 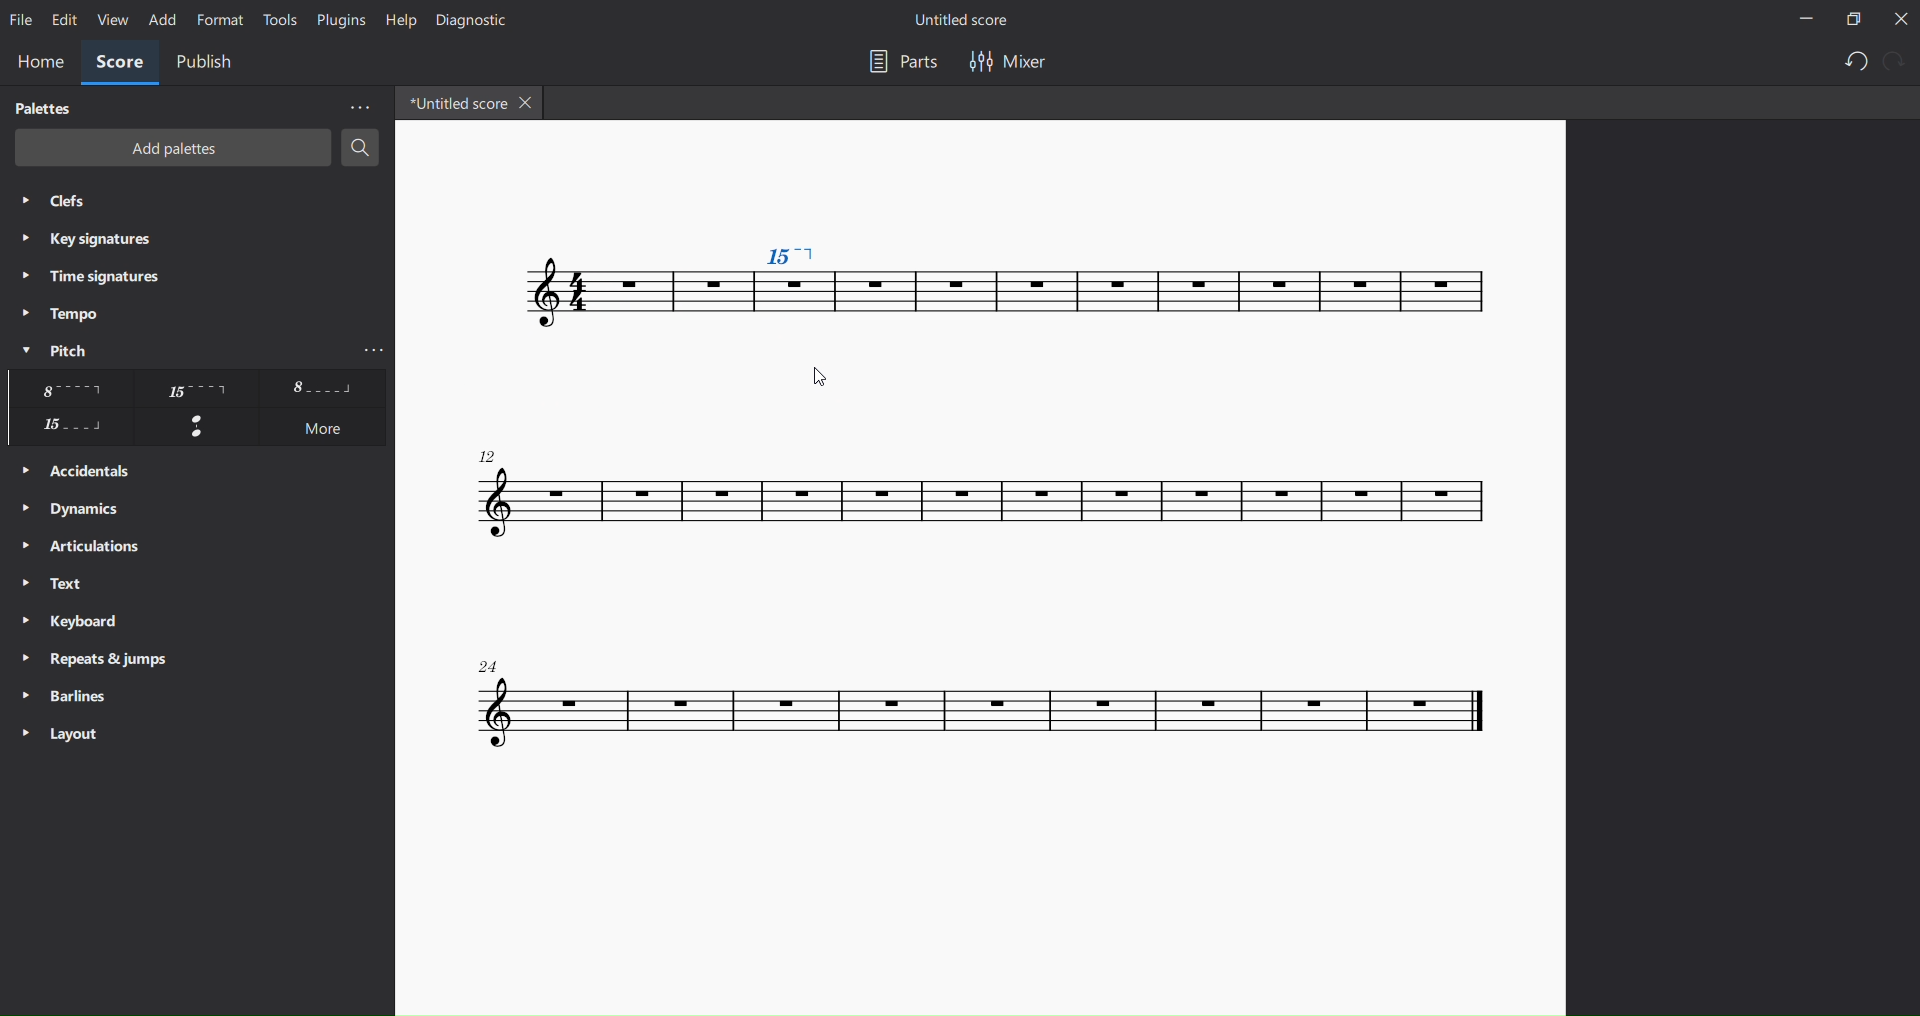 What do you see at coordinates (479, 22) in the screenshot?
I see `dignostic` at bounding box center [479, 22].